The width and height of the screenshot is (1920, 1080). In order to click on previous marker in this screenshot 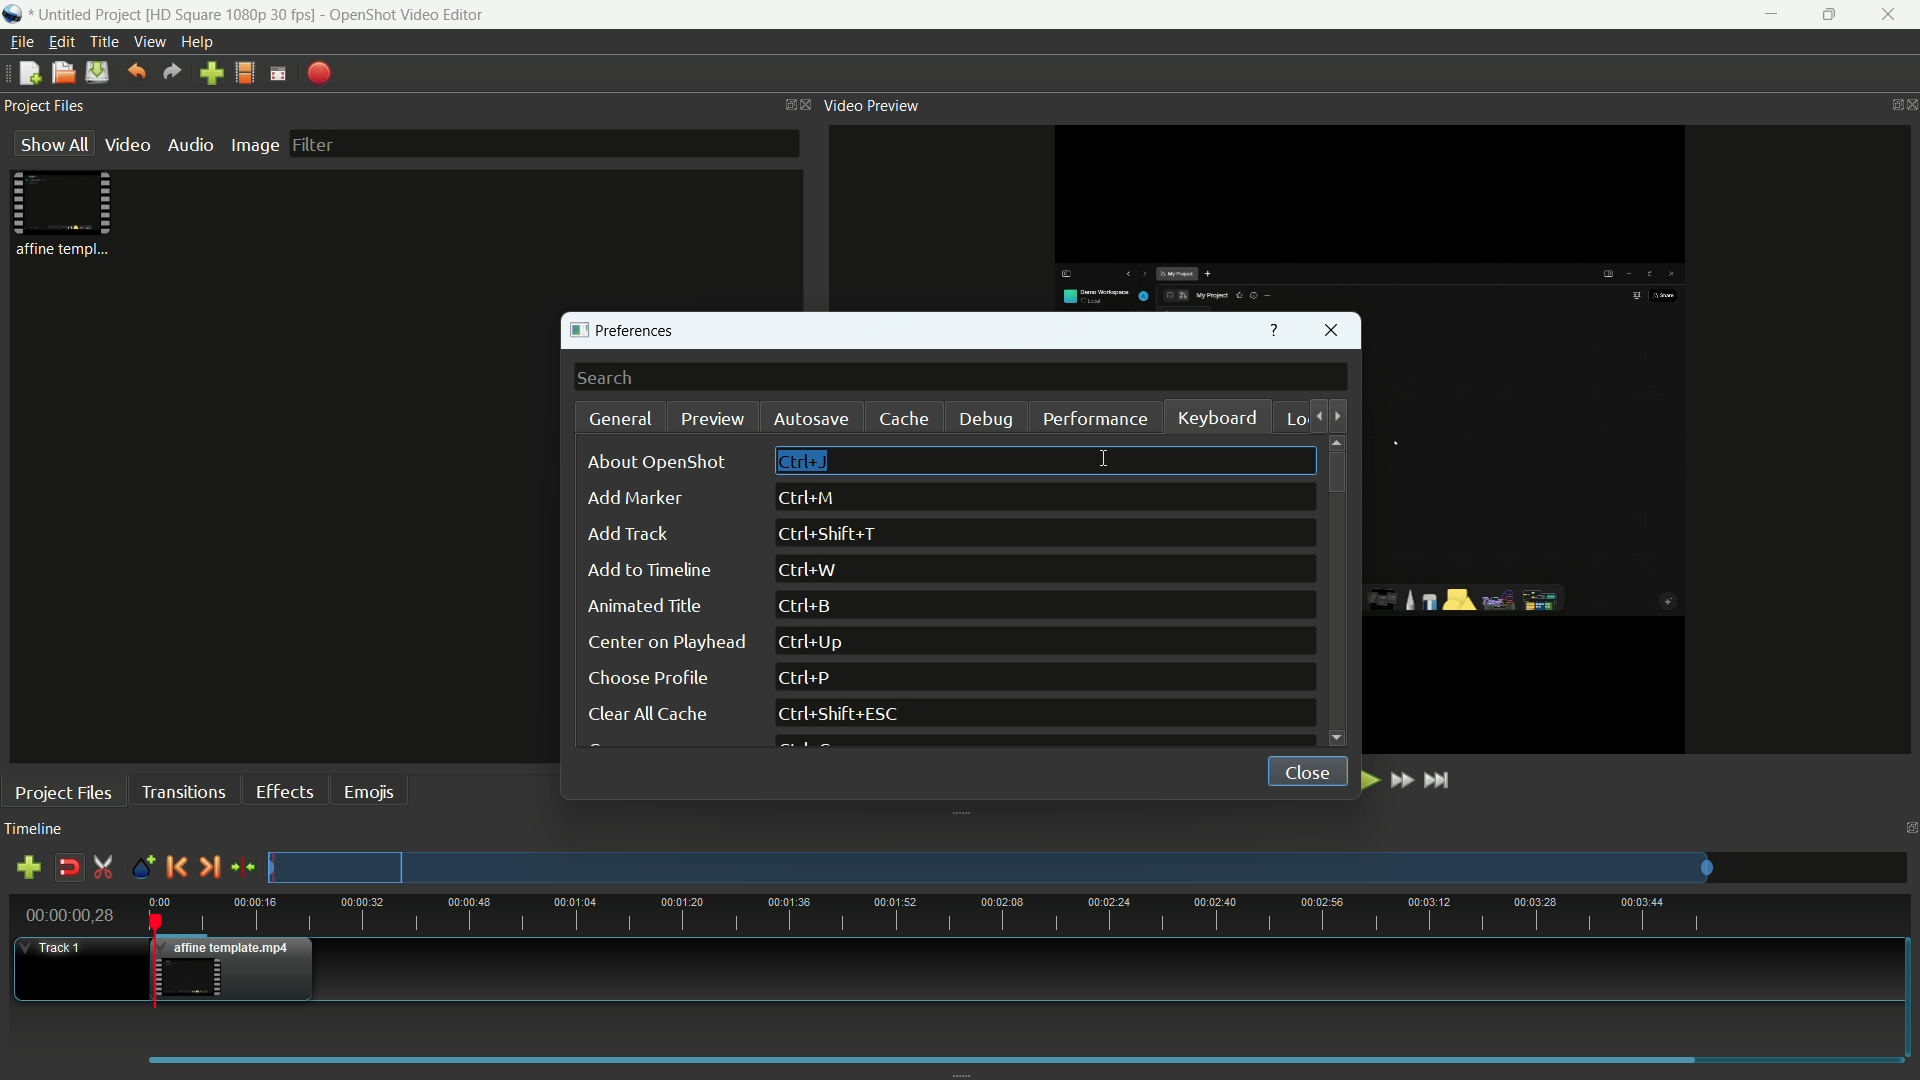, I will do `click(175, 866)`.